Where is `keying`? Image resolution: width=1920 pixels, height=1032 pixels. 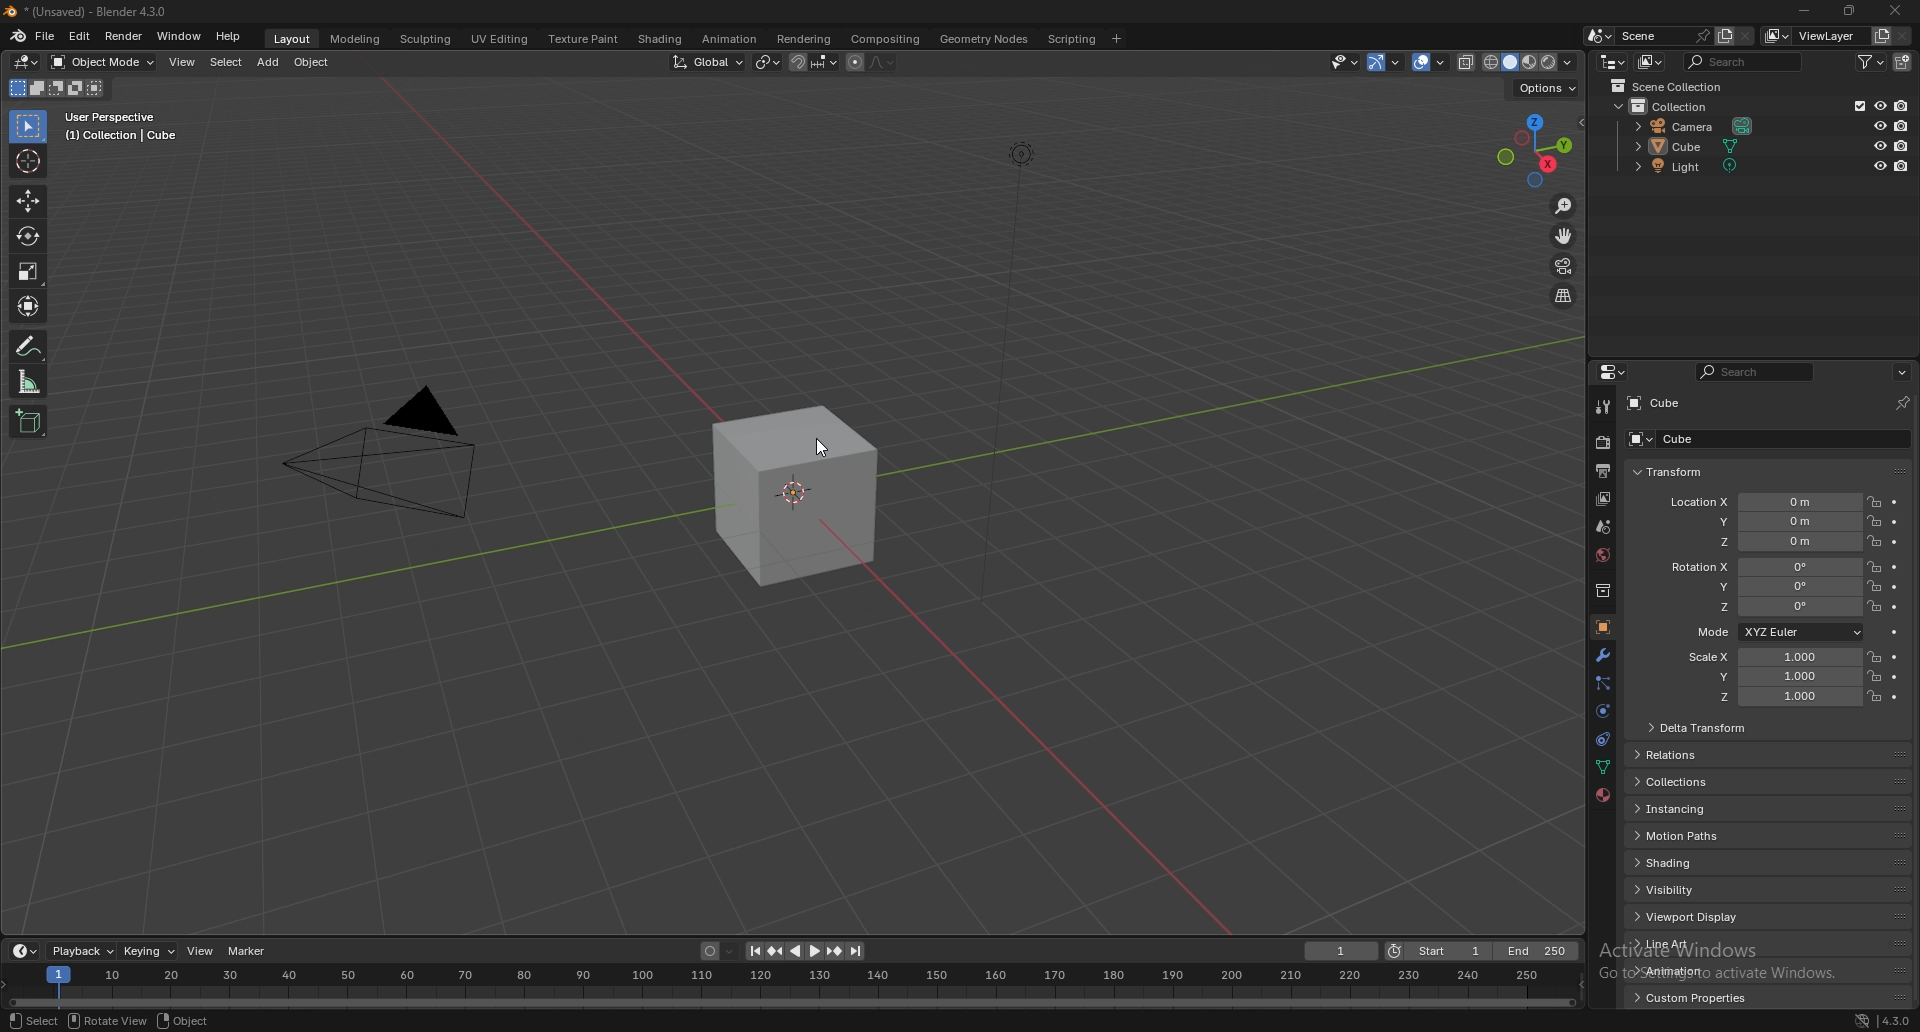 keying is located at coordinates (150, 951).